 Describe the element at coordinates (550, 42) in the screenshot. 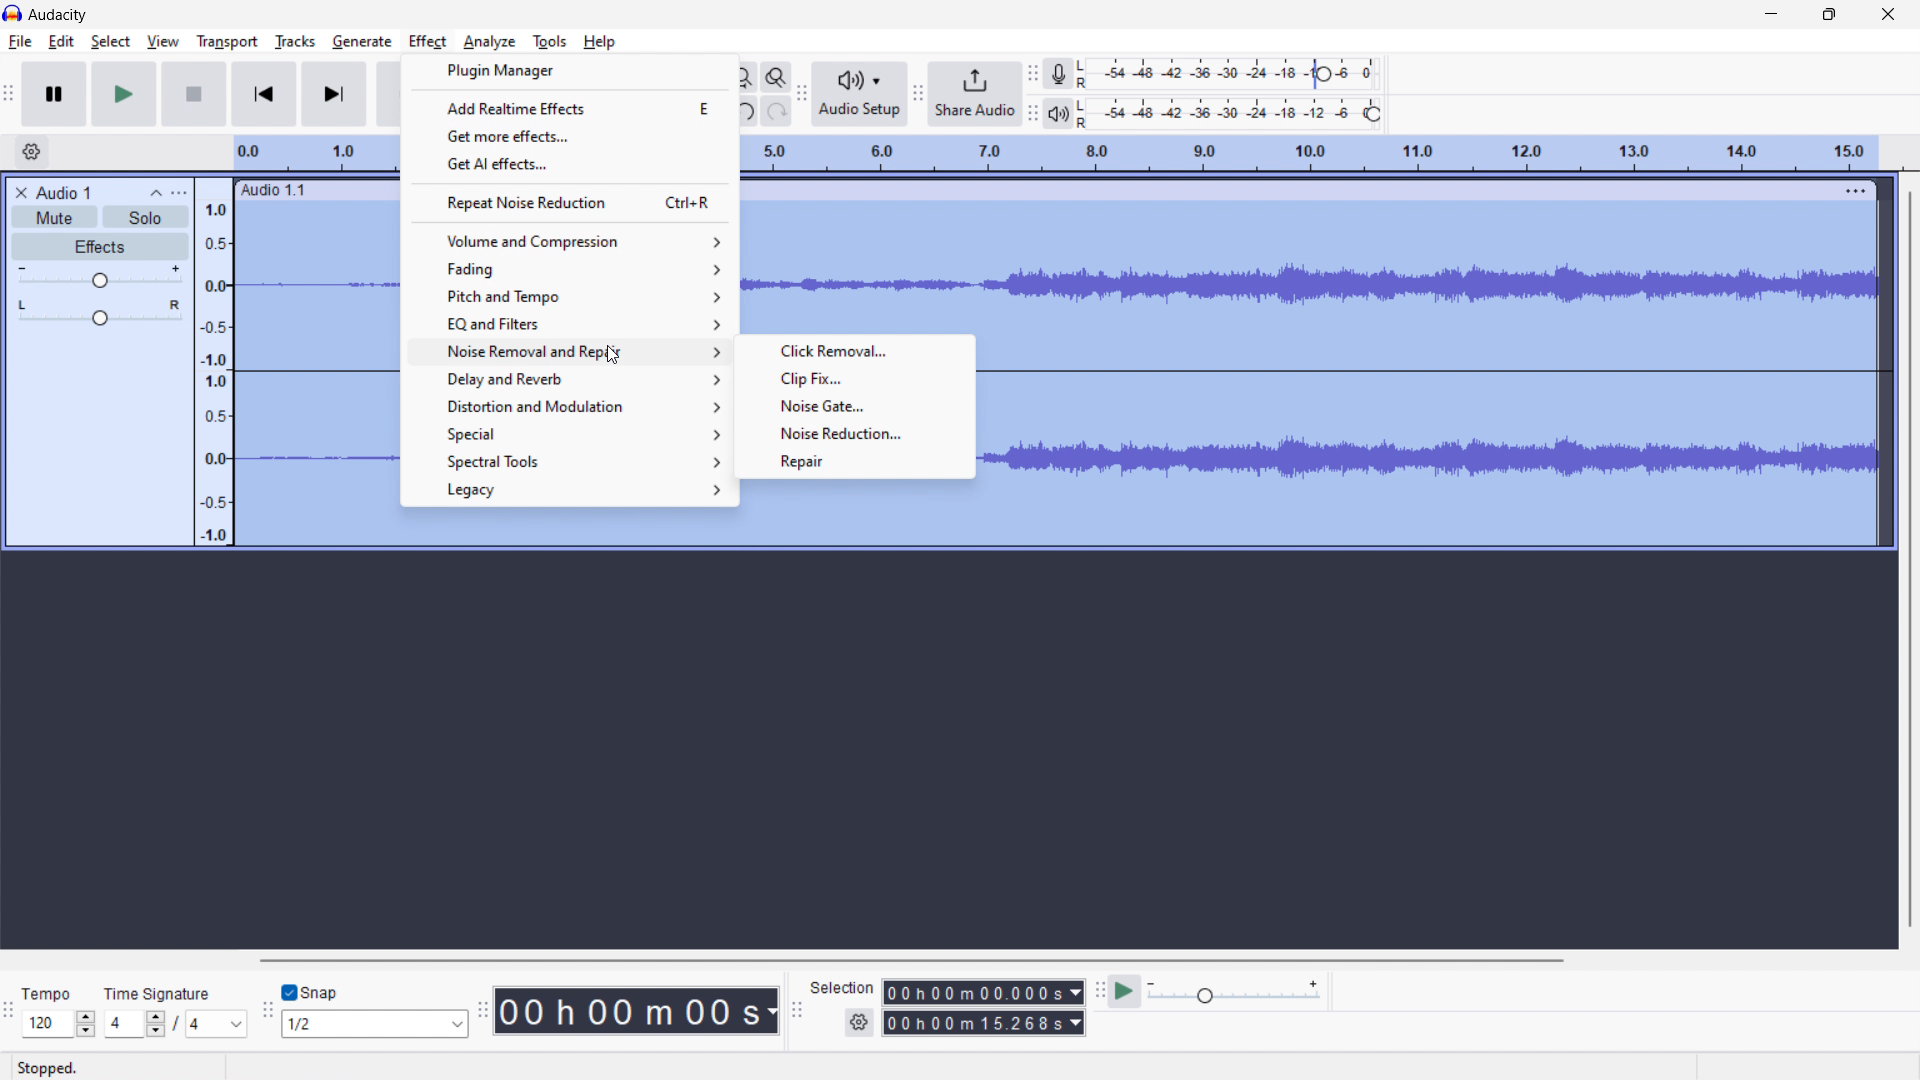

I see `tools` at that location.